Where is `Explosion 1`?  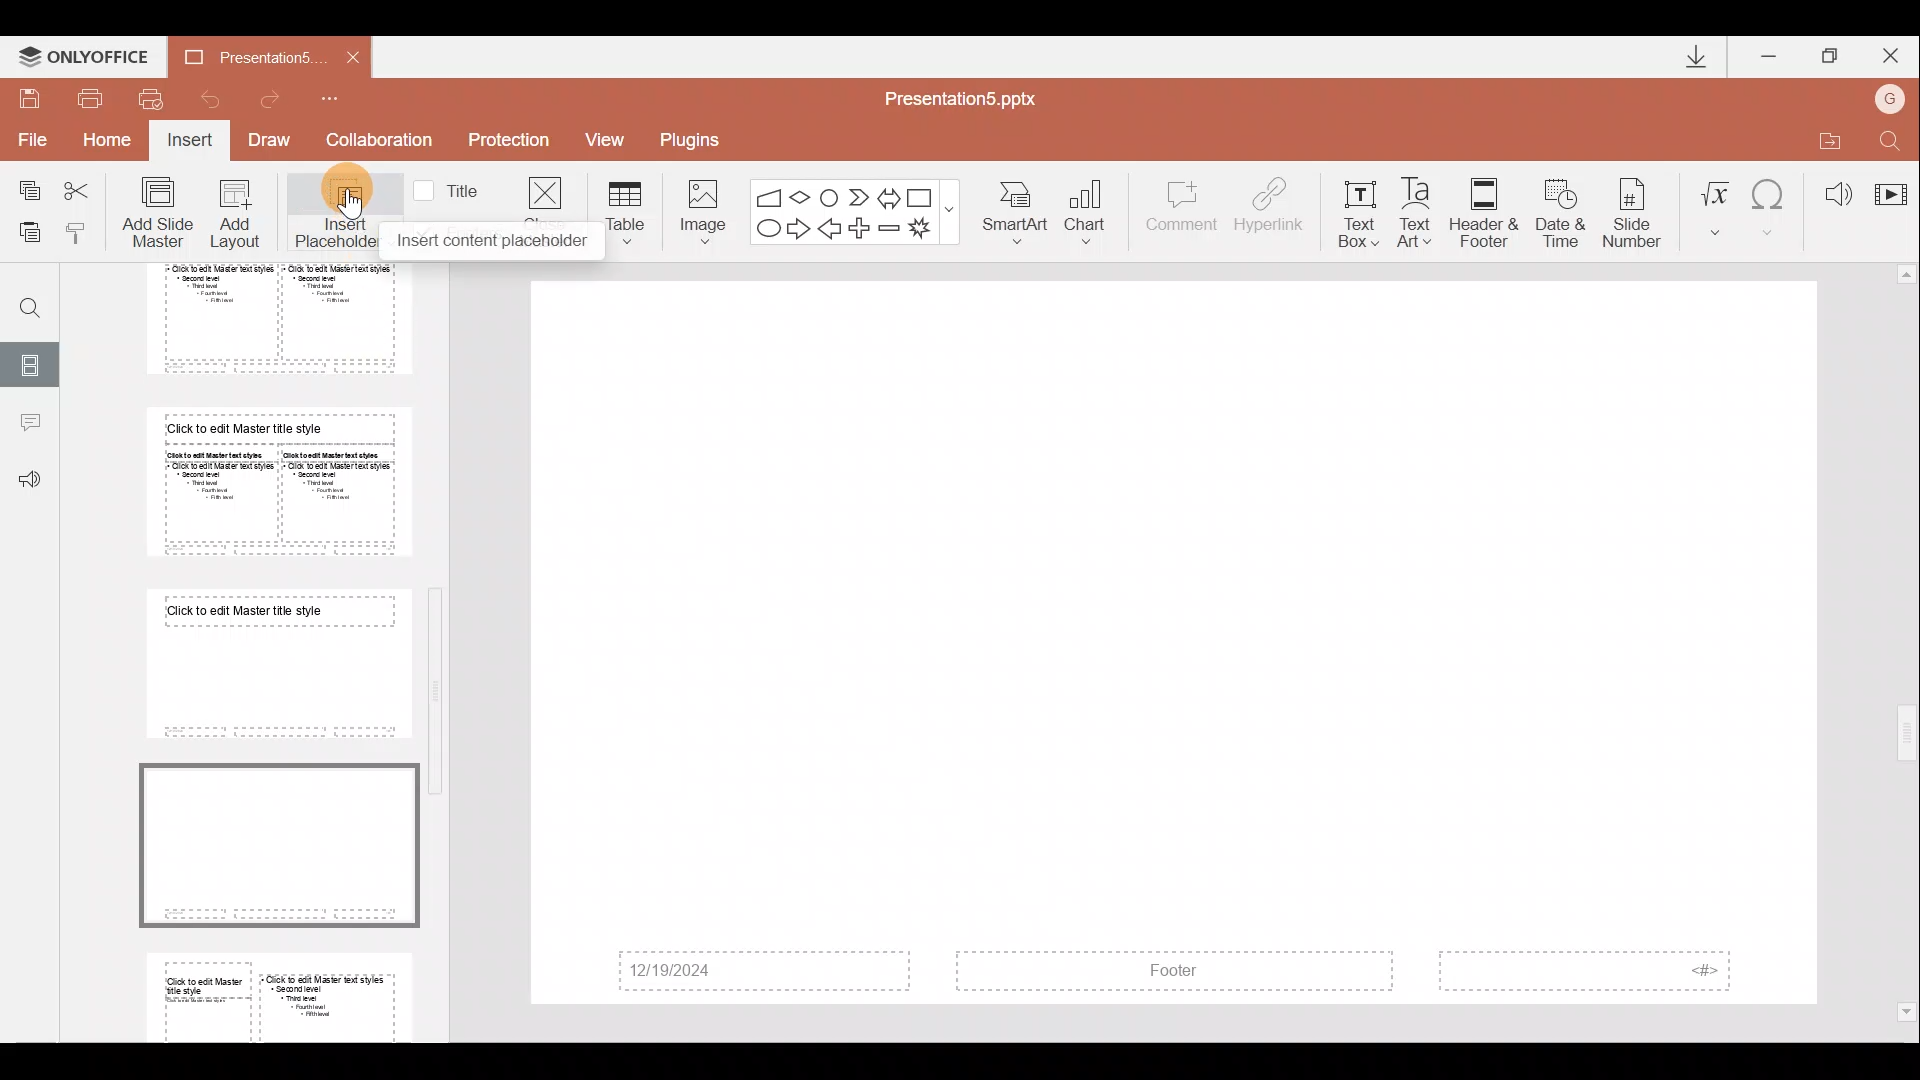
Explosion 1 is located at coordinates (929, 230).